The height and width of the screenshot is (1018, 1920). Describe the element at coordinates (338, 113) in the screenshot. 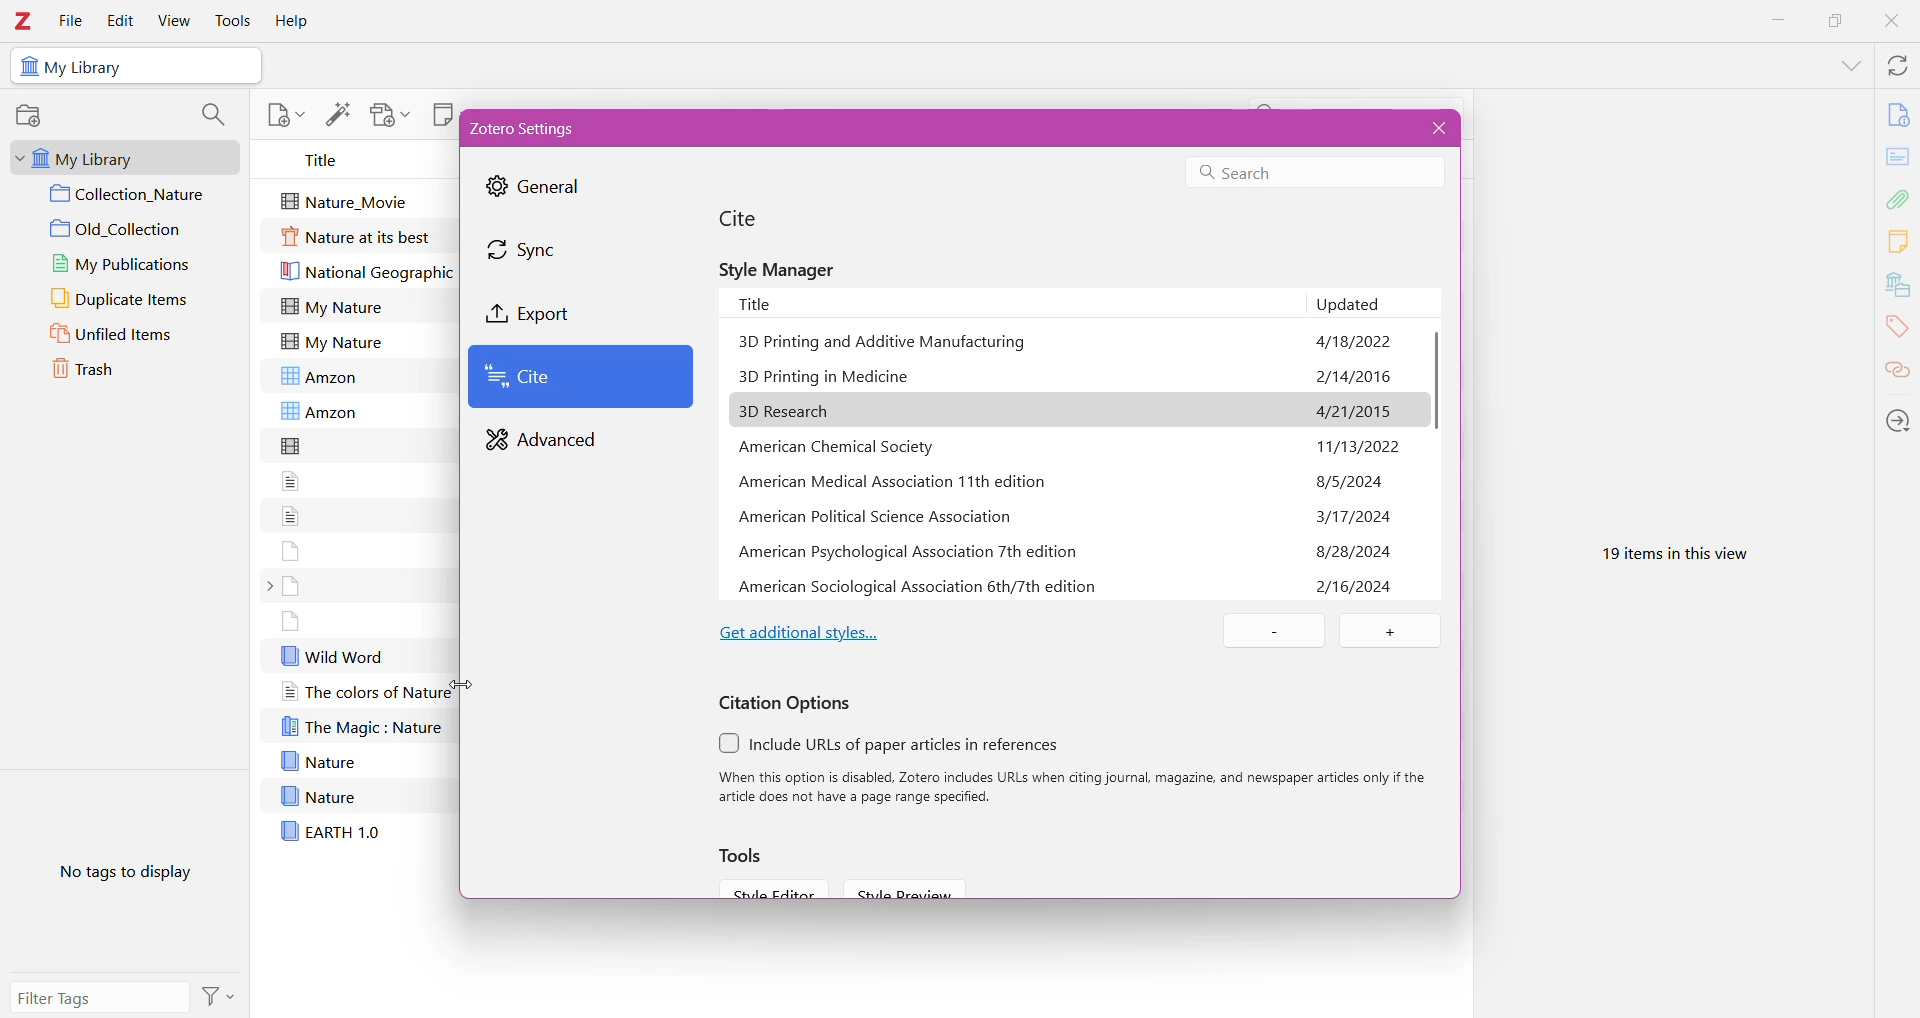

I see `Add Item(s) by Identifier` at that location.